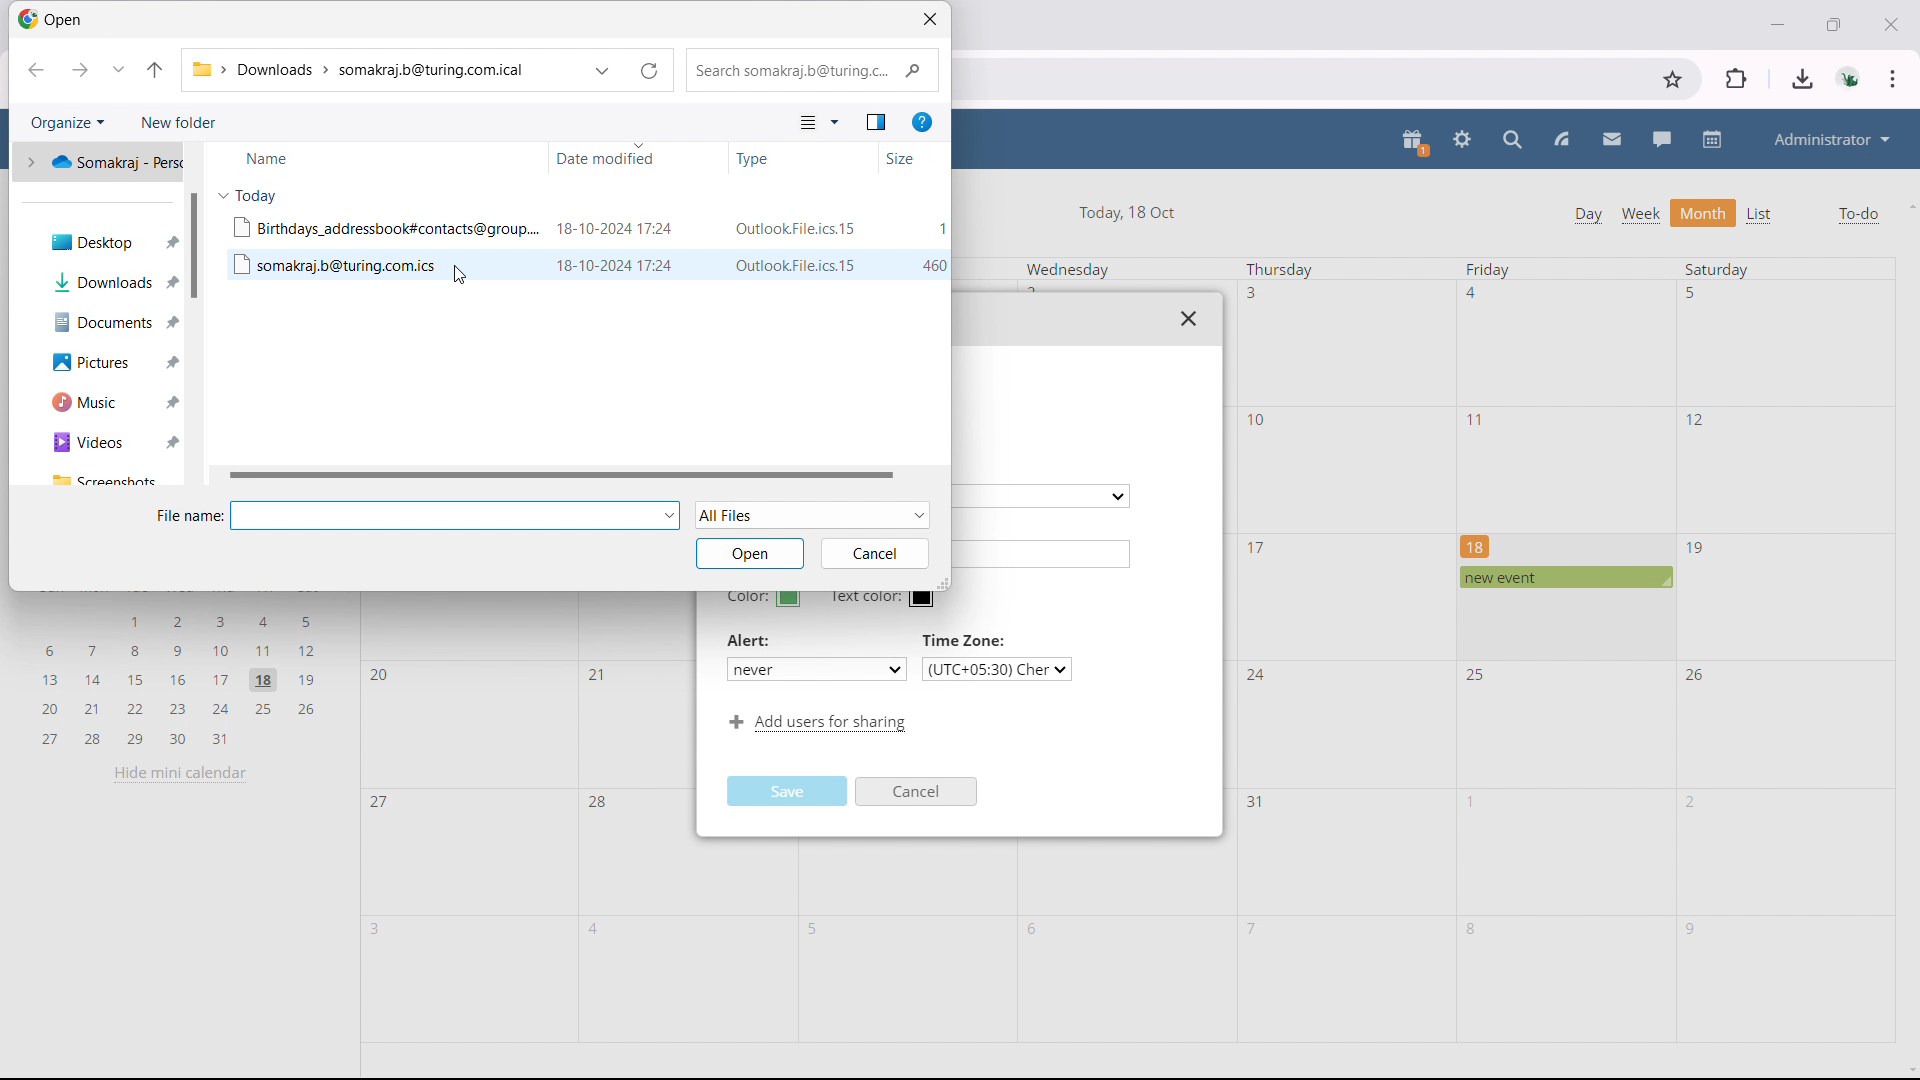  What do you see at coordinates (1463, 141) in the screenshot?
I see `settings` at bounding box center [1463, 141].